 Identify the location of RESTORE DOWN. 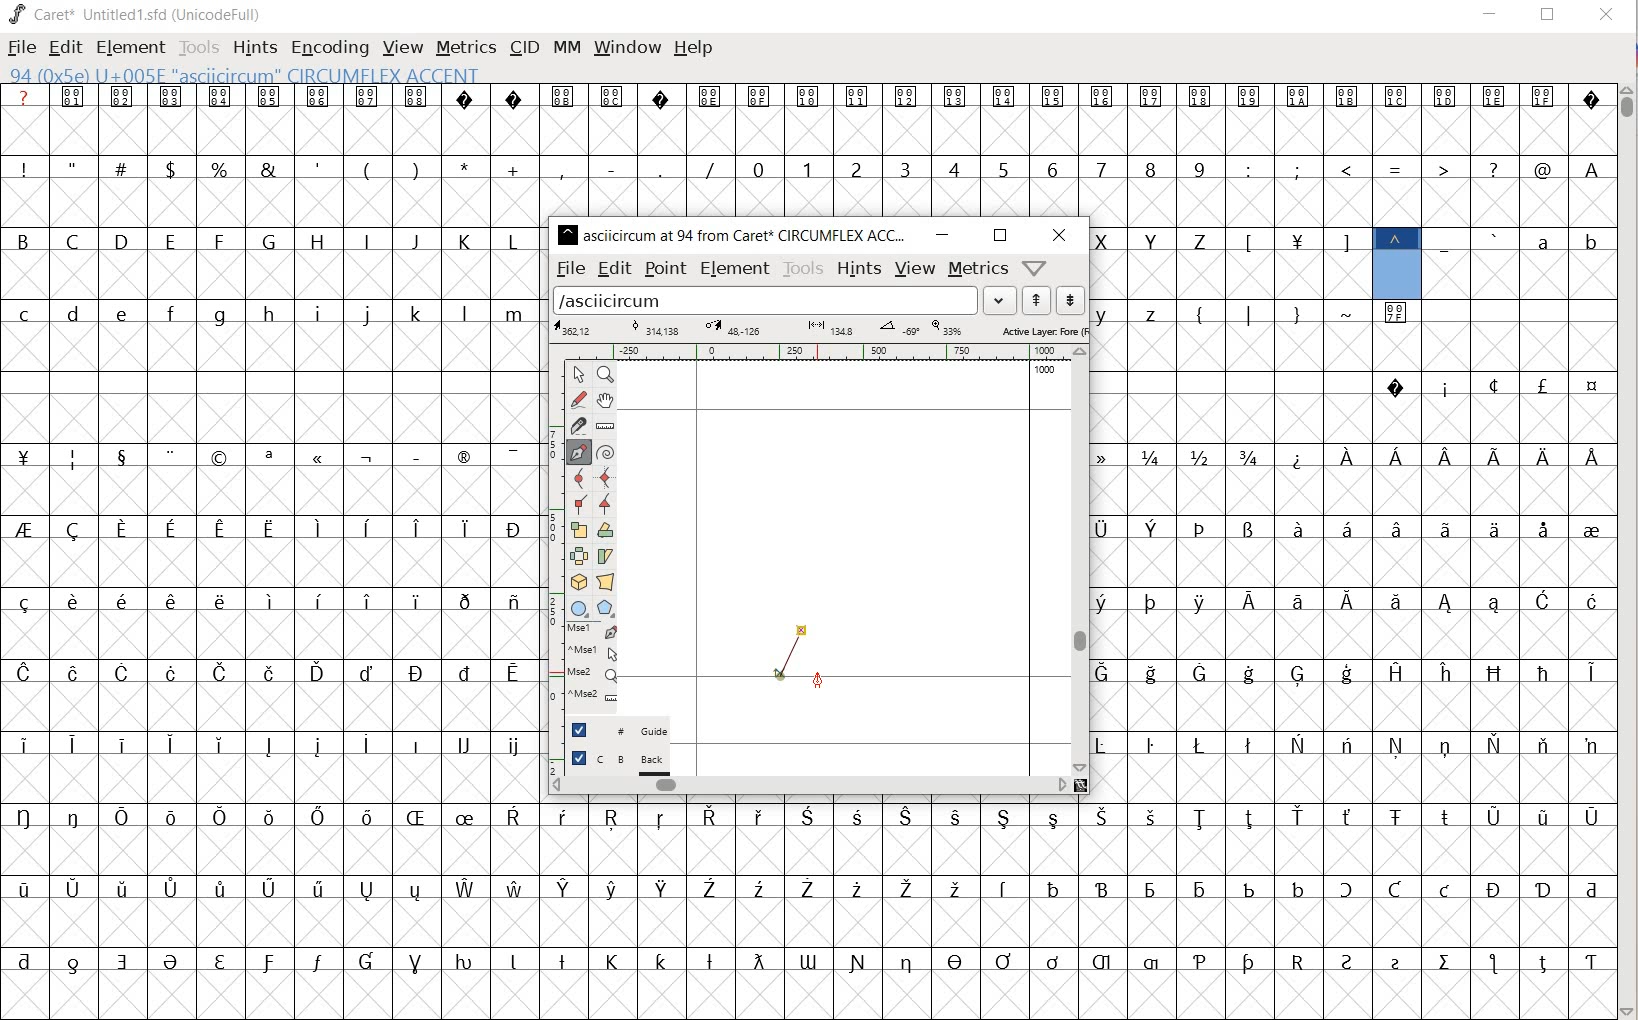
(1548, 19).